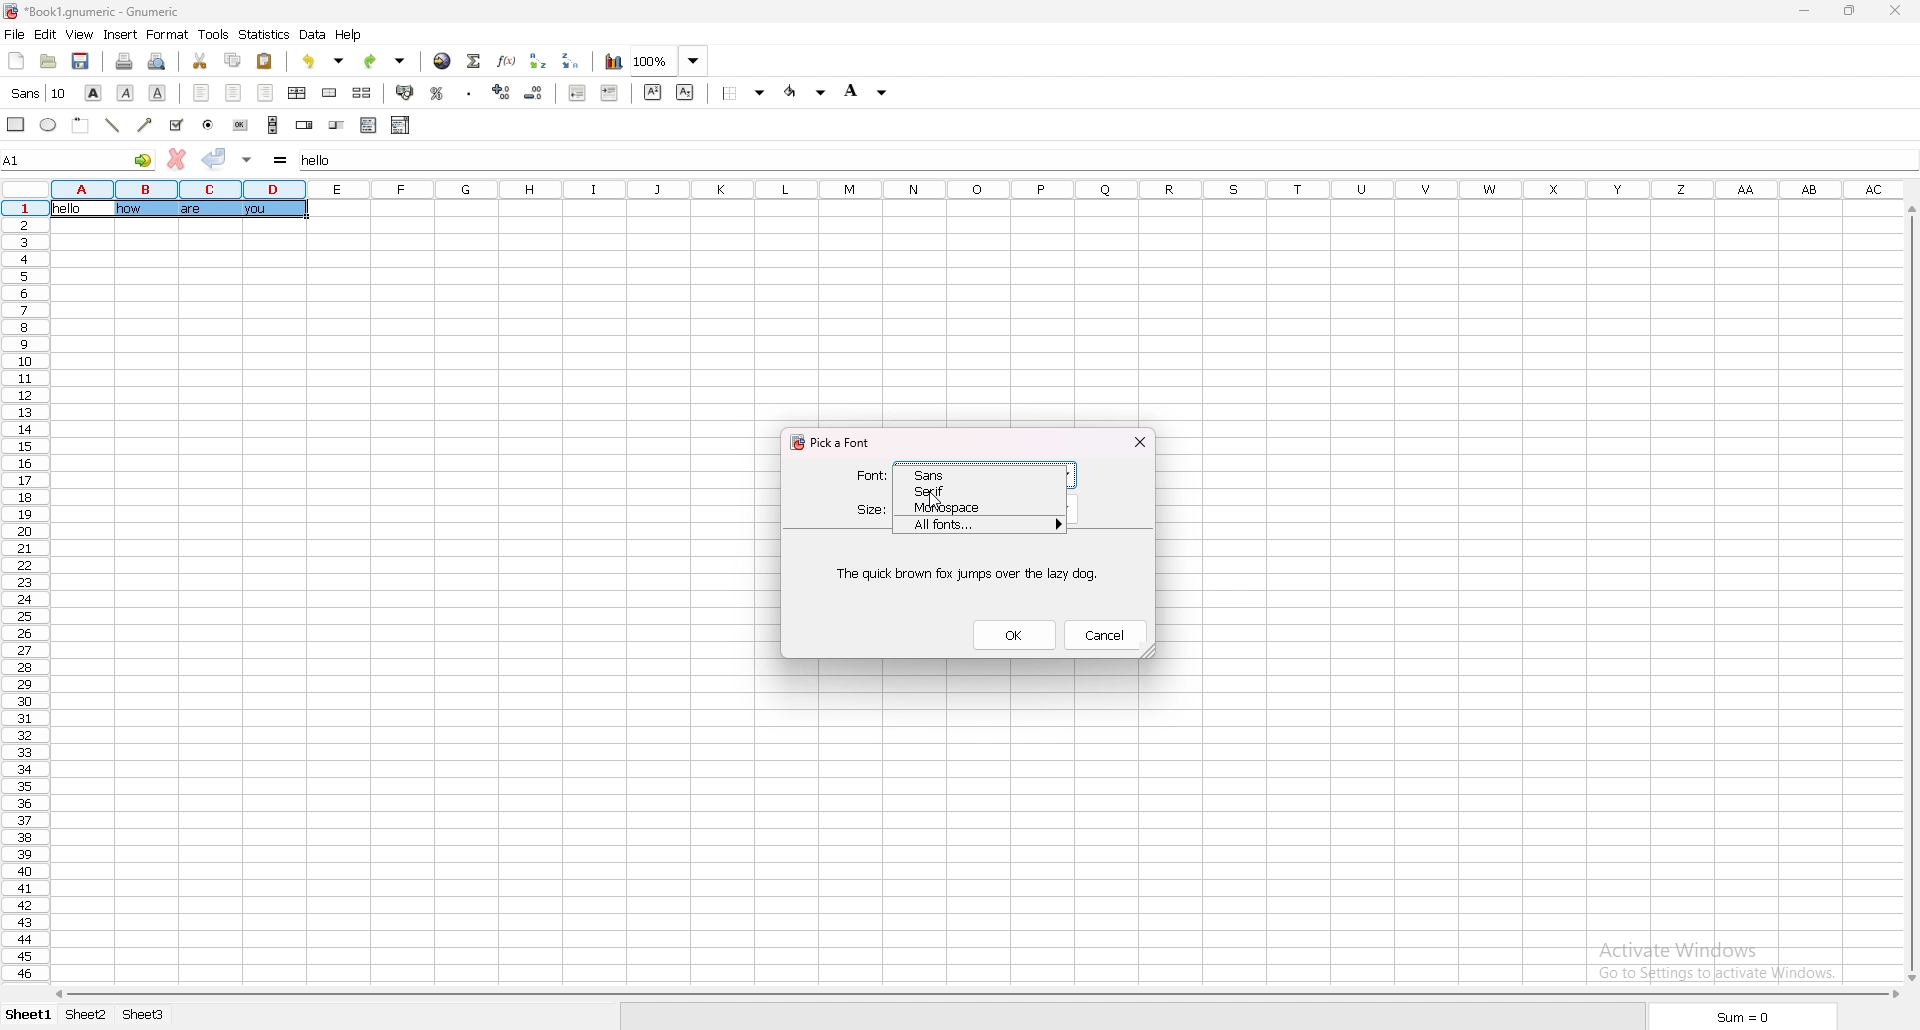  I want to click on scroll bar, so click(1910, 592).